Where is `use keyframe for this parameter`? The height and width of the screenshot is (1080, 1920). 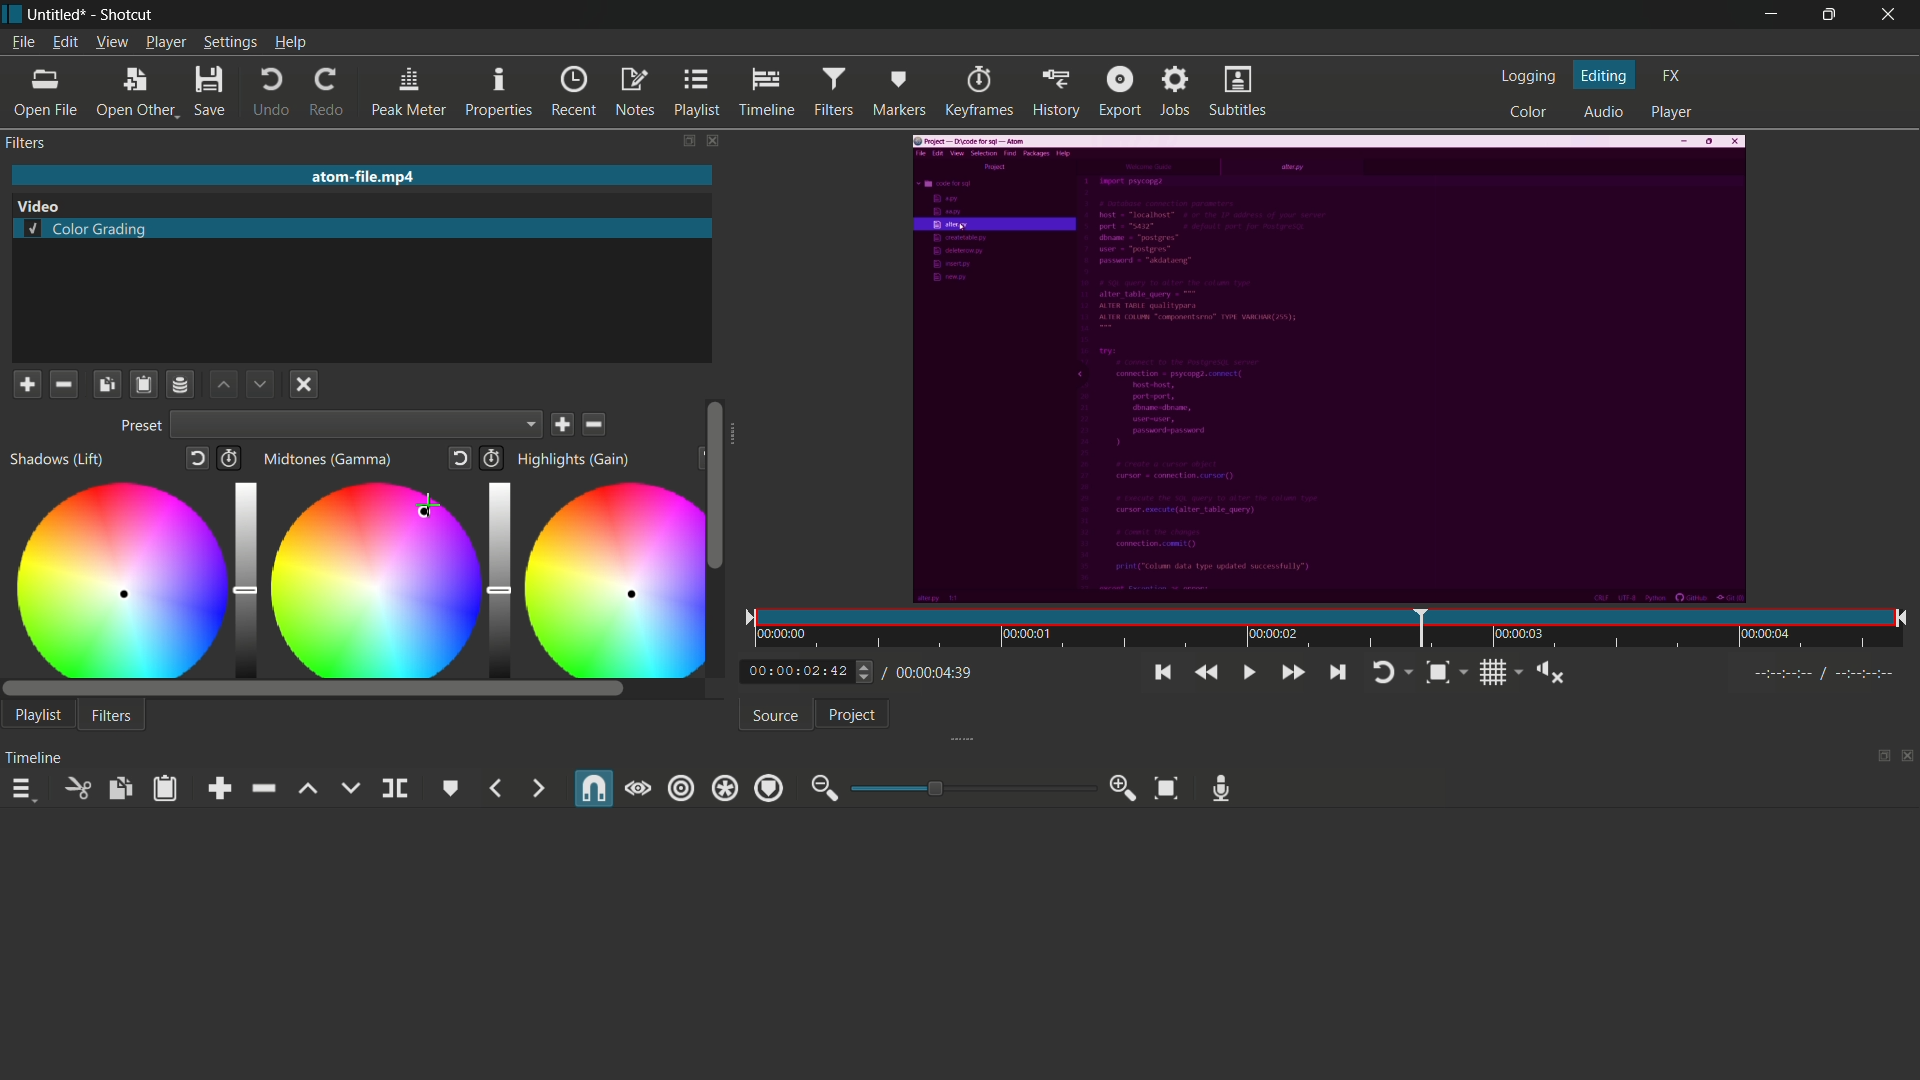 use keyframe for this parameter is located at coordinates (491, 458).